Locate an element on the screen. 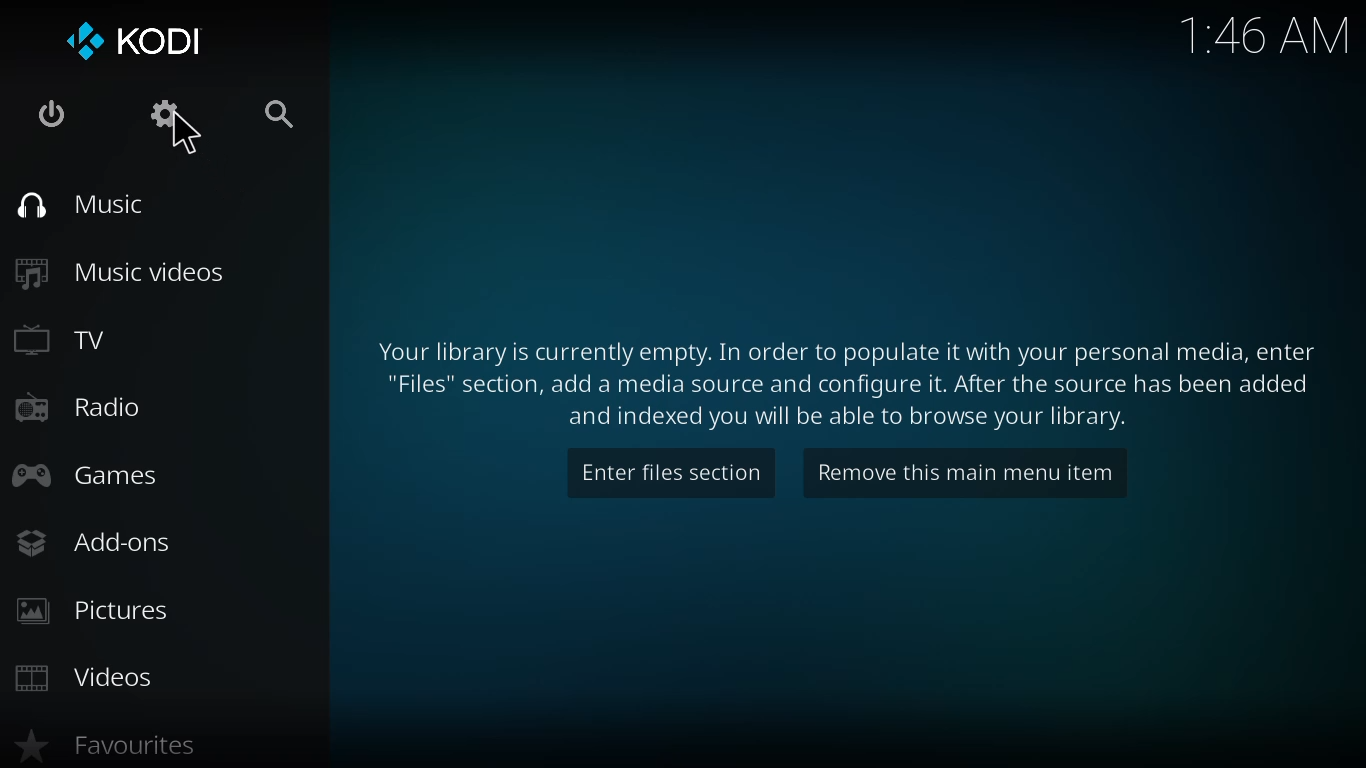 This screenshot has width=1366, height=768. cursor is located at coordinates (188, 137).